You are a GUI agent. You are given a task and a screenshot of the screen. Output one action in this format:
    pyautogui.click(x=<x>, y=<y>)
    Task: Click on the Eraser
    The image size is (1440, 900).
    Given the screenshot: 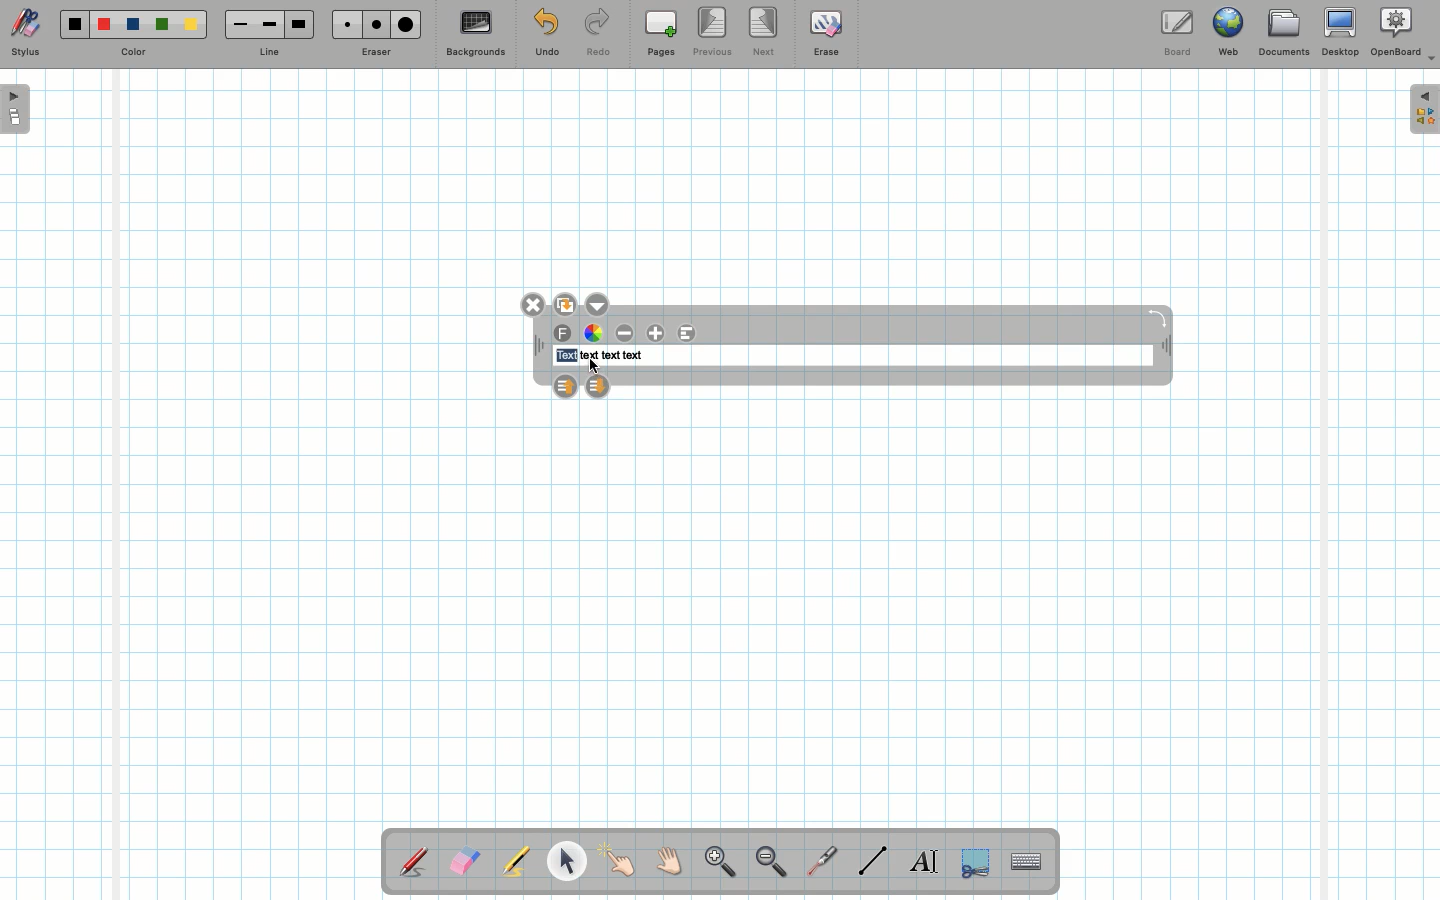 What is the action you would take?
    pyautogui.click(x=375, y=54)
    